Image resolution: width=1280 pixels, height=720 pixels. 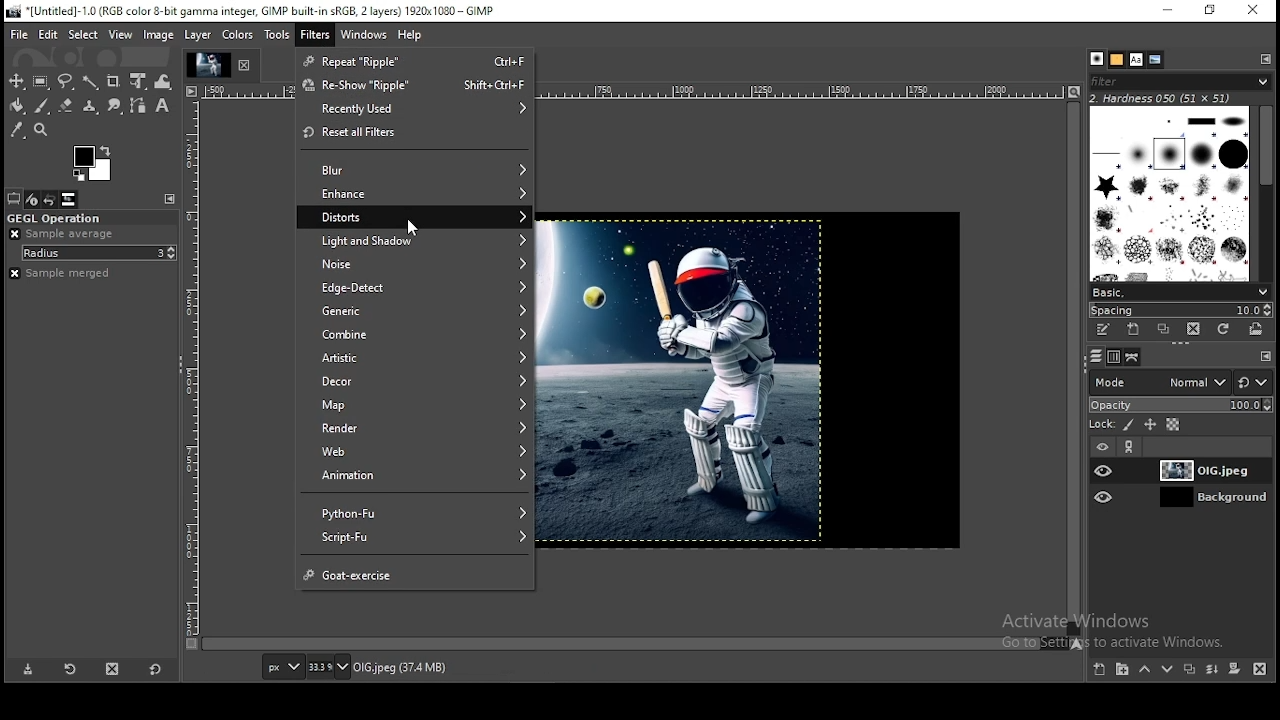 I want to click on paths, so click(x=1132, y=357).